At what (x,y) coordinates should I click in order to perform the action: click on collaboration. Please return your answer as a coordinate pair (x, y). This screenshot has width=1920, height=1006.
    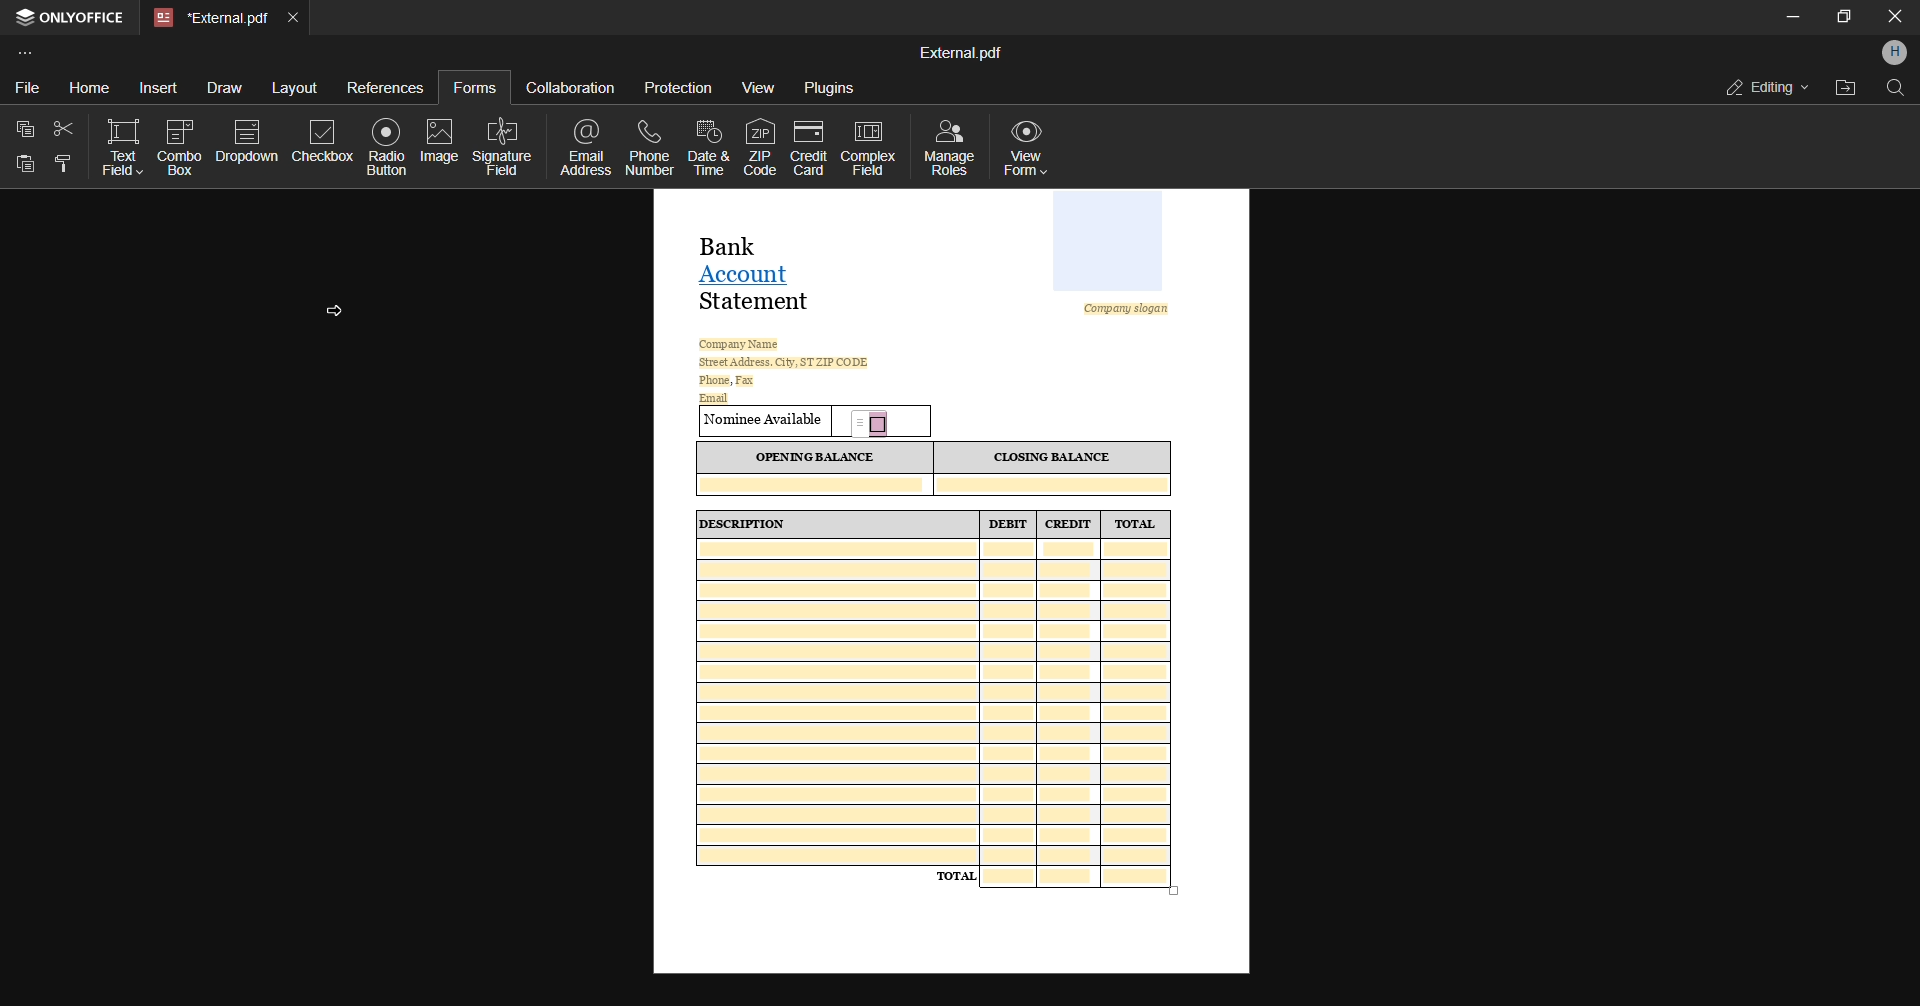
    Looking at the image, I should click on (570, 86).